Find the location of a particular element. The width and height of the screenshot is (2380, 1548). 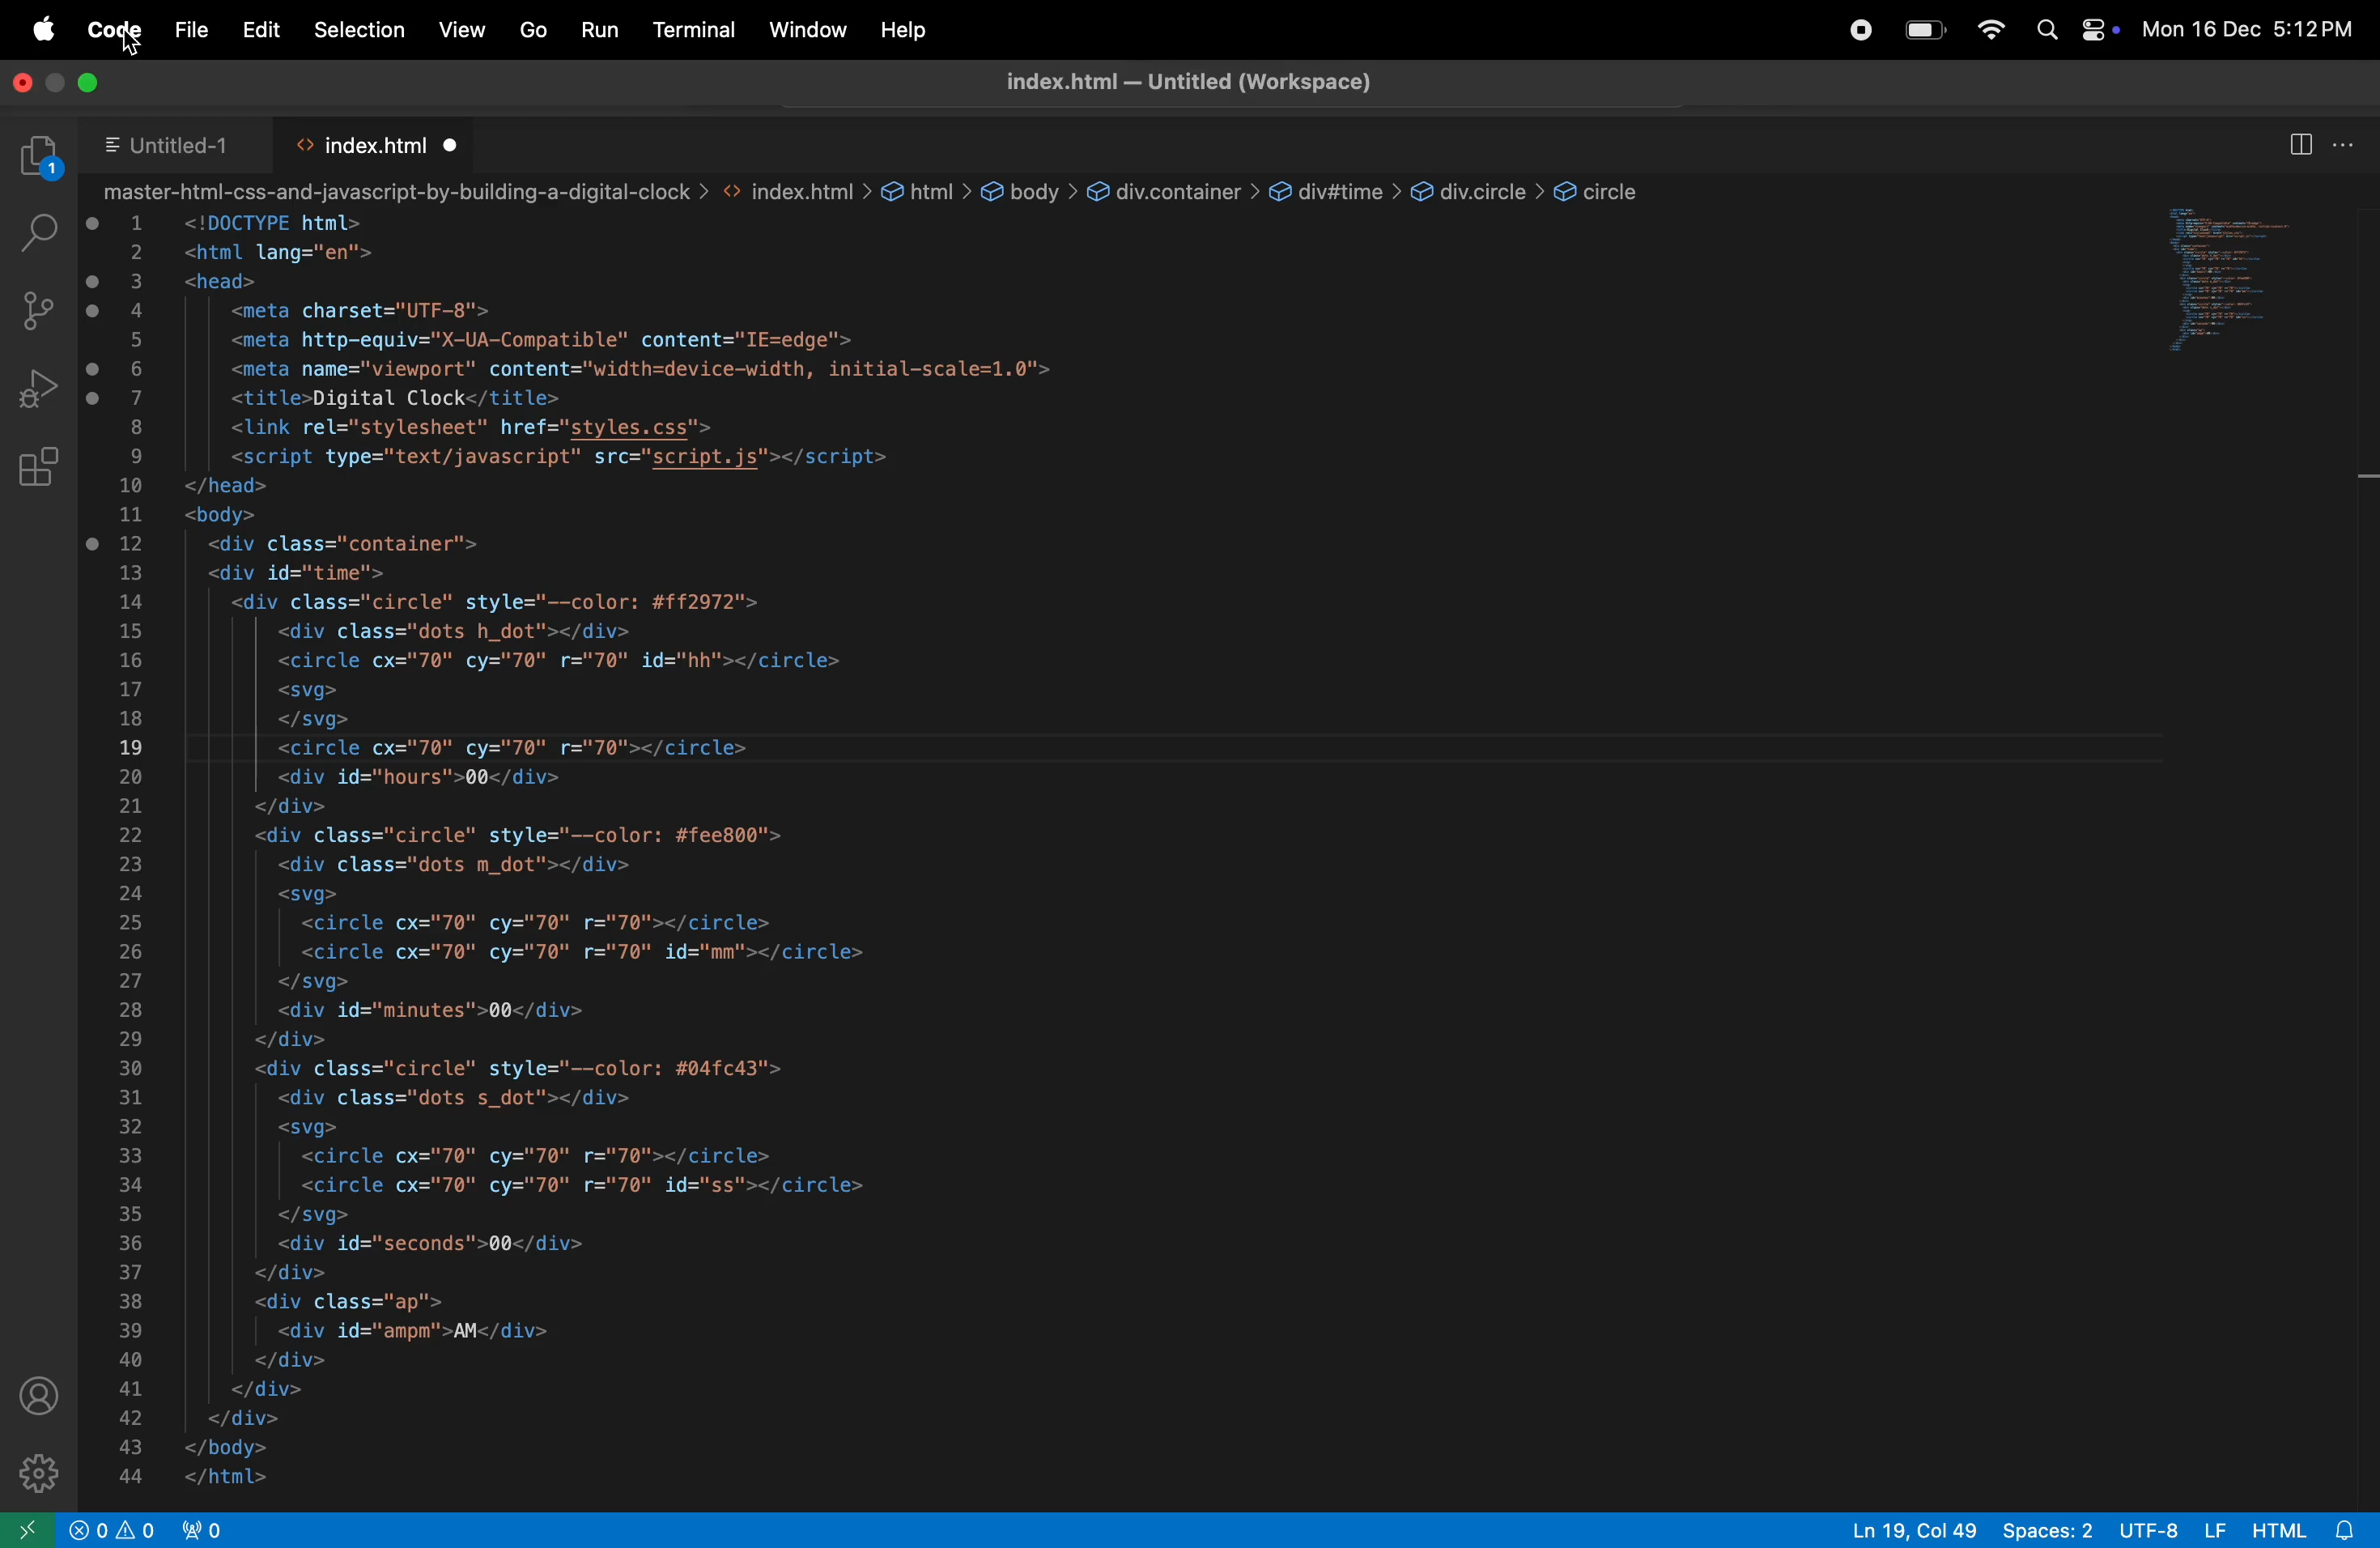

<circle cx="70" cy="70" r="70" id="mm"></circle> is located at coordinates (594, 954).